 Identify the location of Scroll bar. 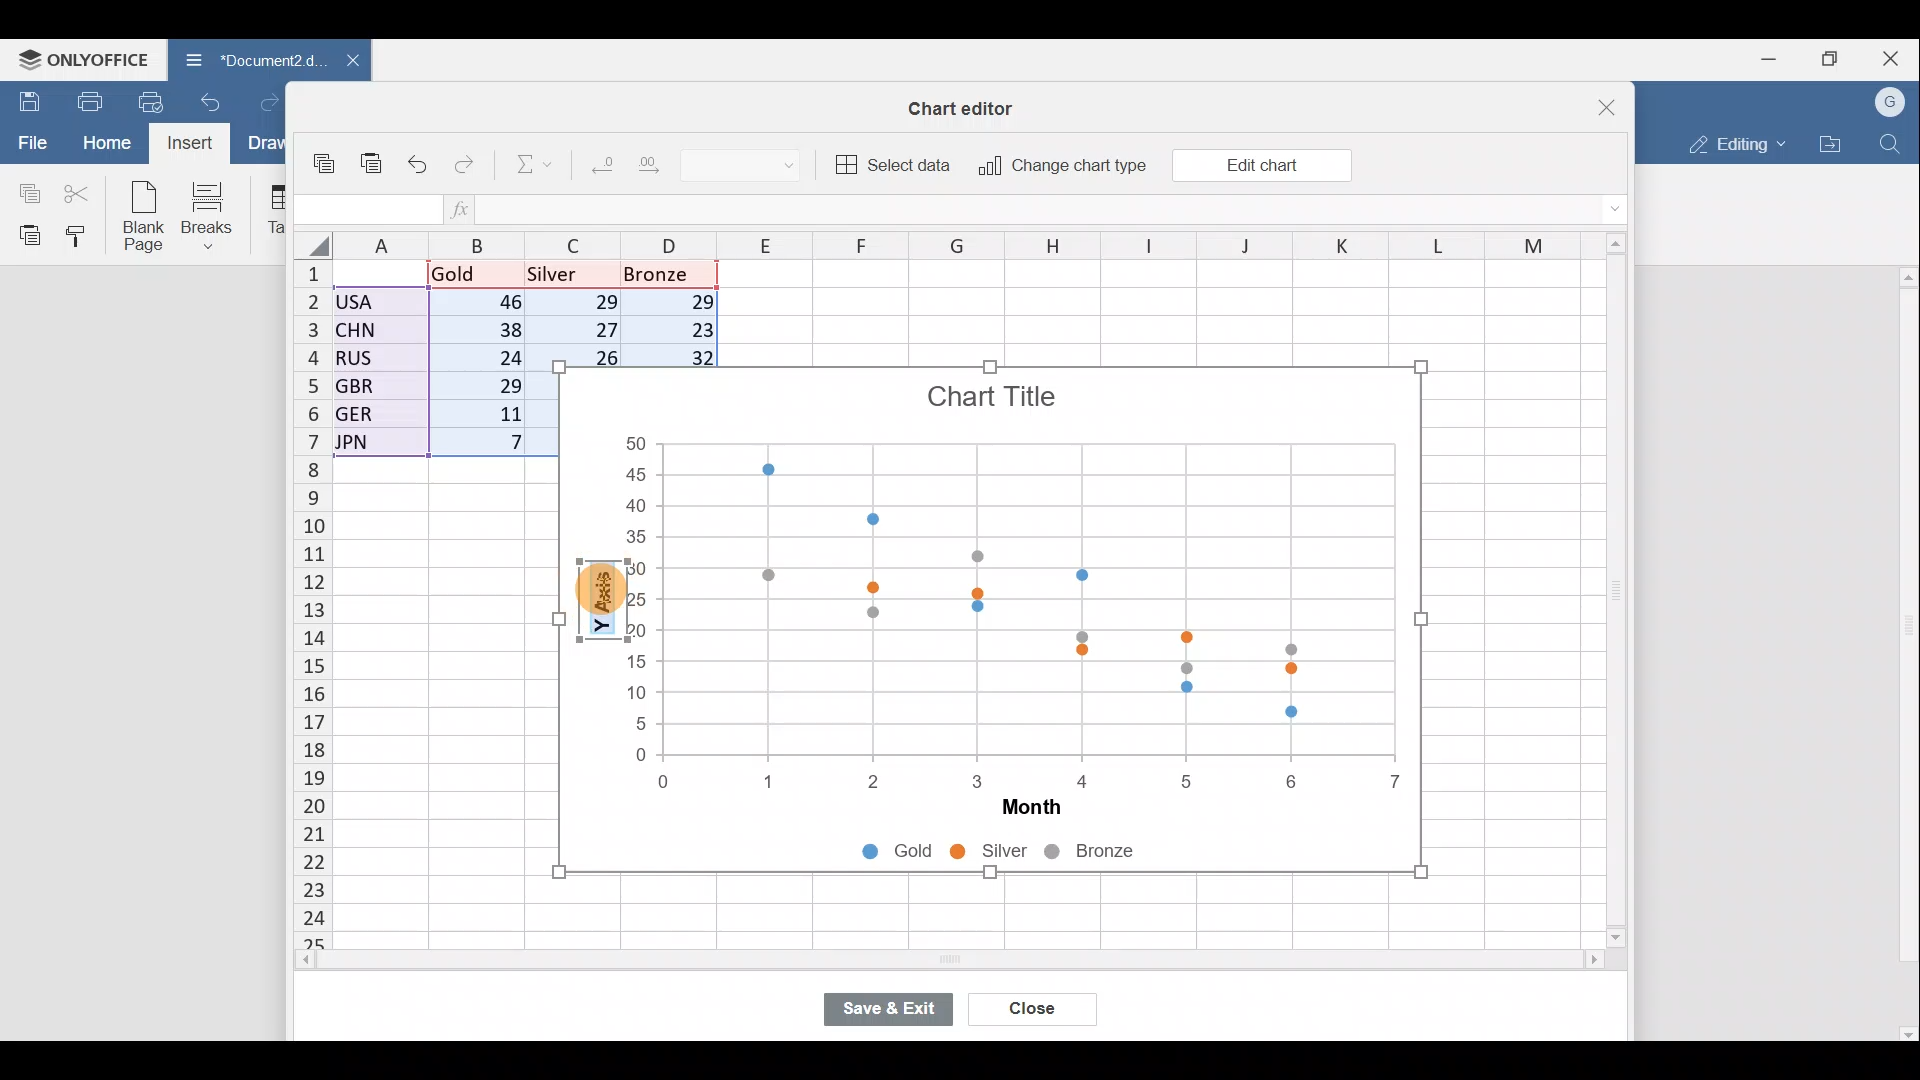
(907, 963).